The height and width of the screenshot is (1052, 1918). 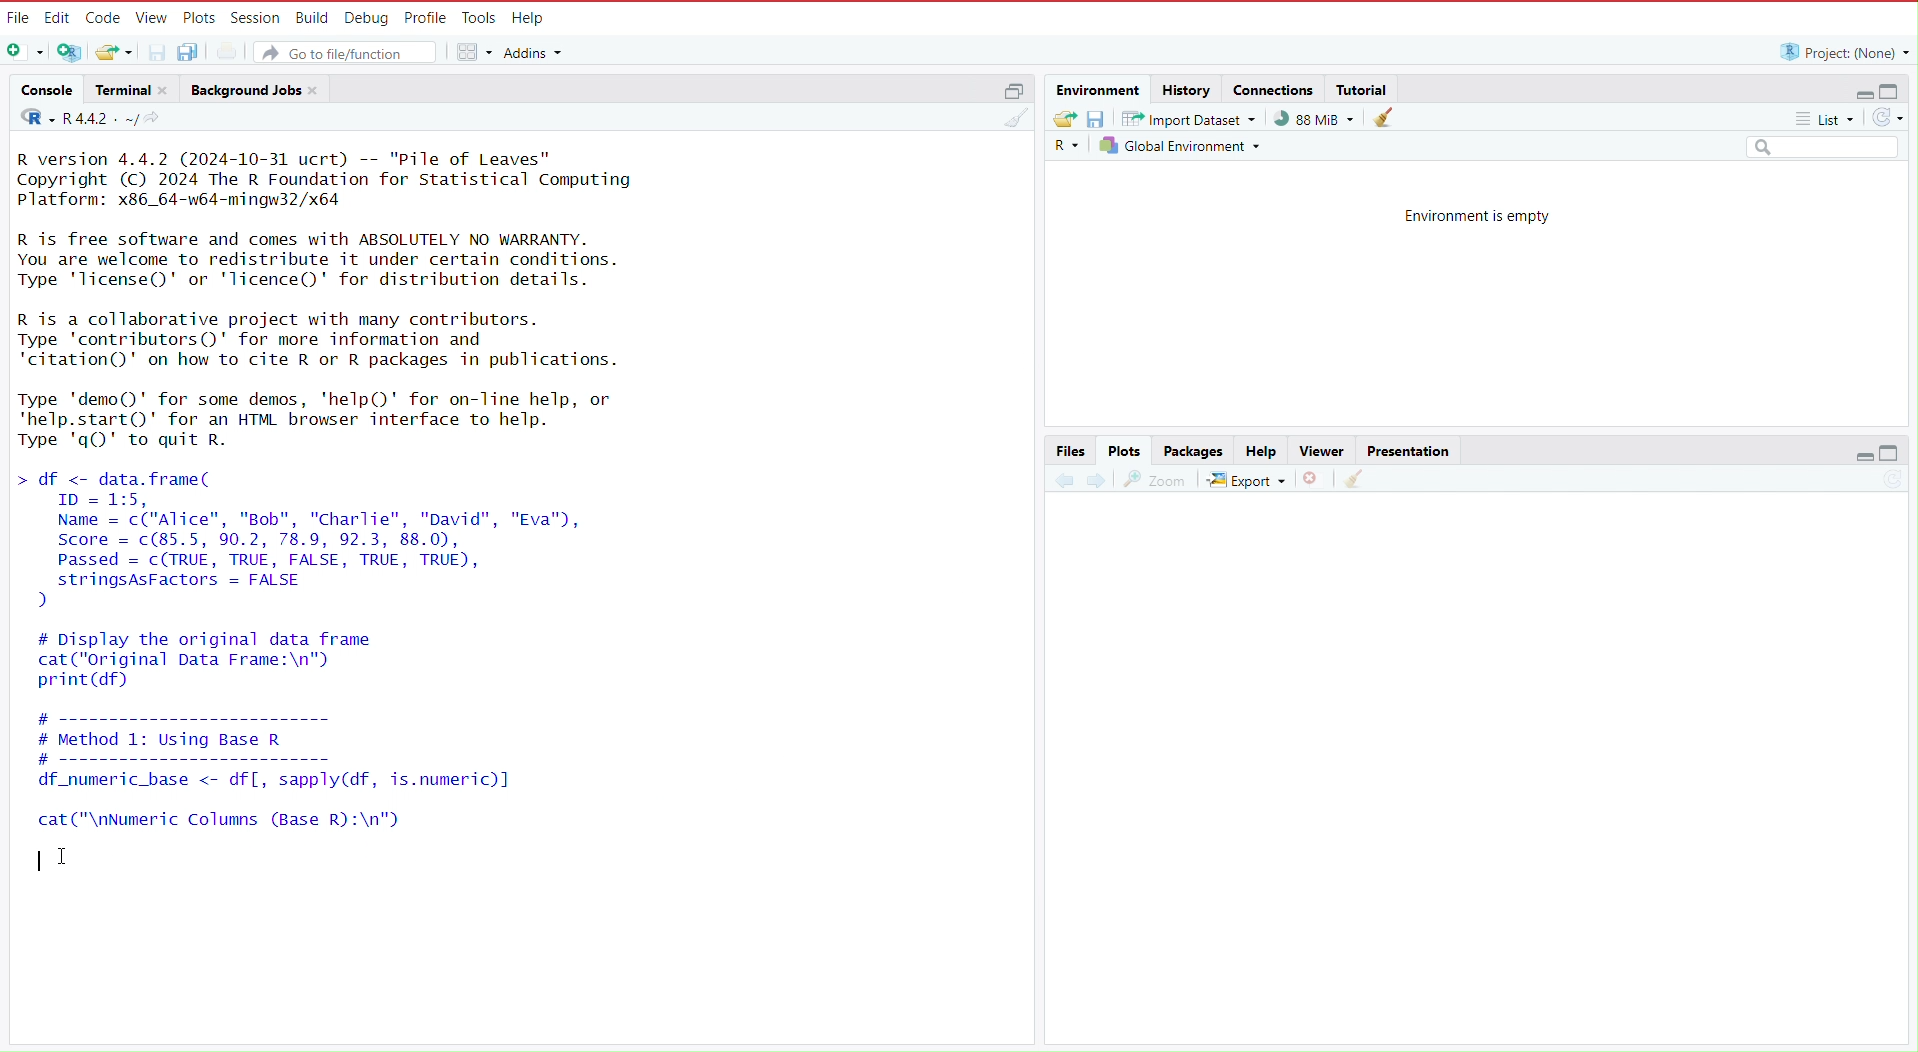 What do you see at coordinates (244, 87) in the screenshot?
I see `Background jobs` at bounding box center [244, 87].